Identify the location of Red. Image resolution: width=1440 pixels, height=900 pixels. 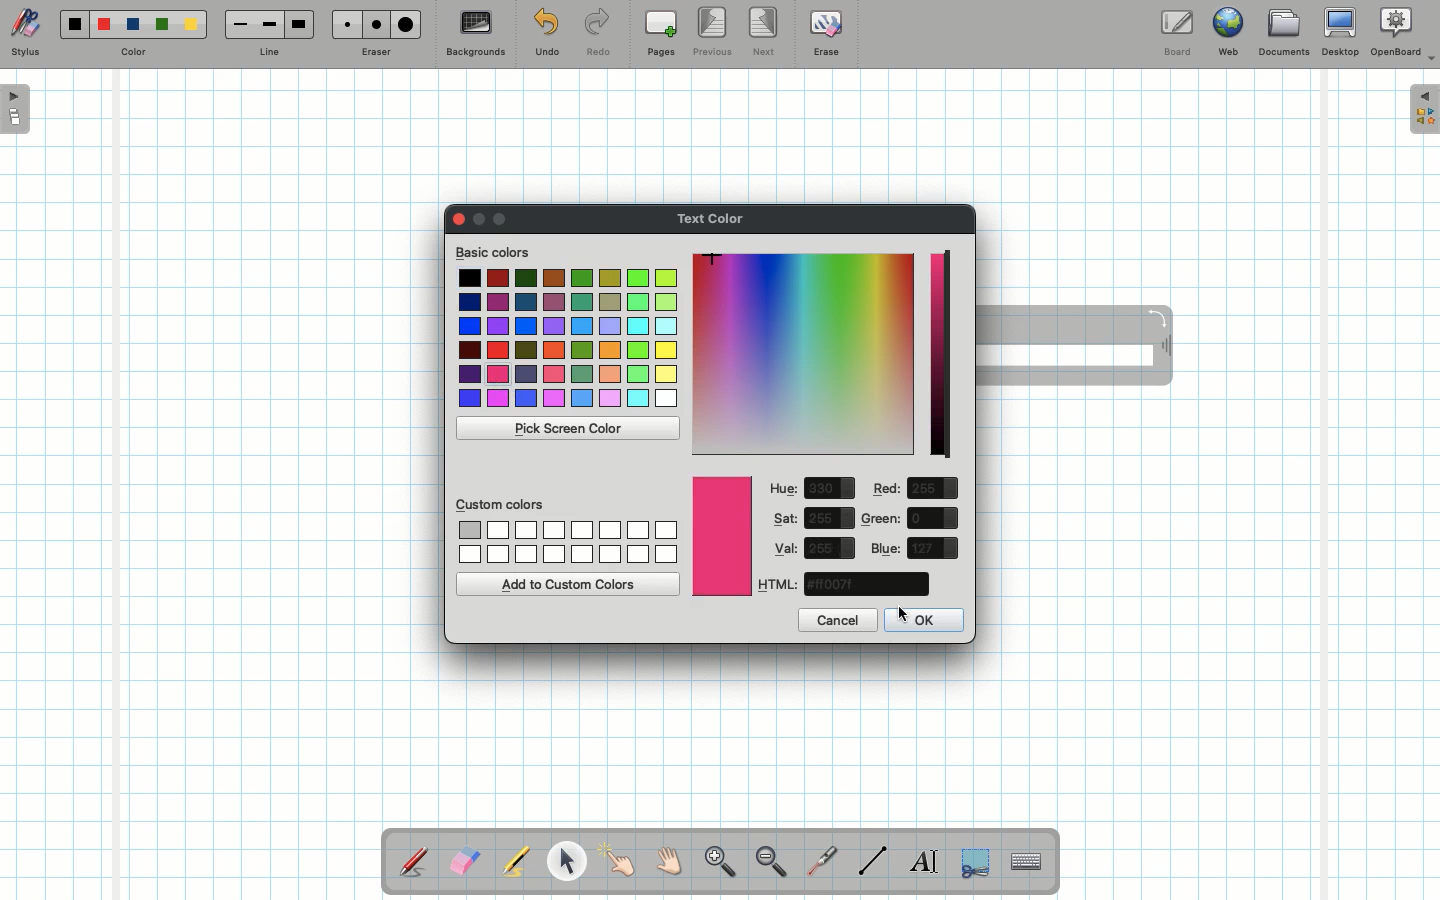
(888, 489).